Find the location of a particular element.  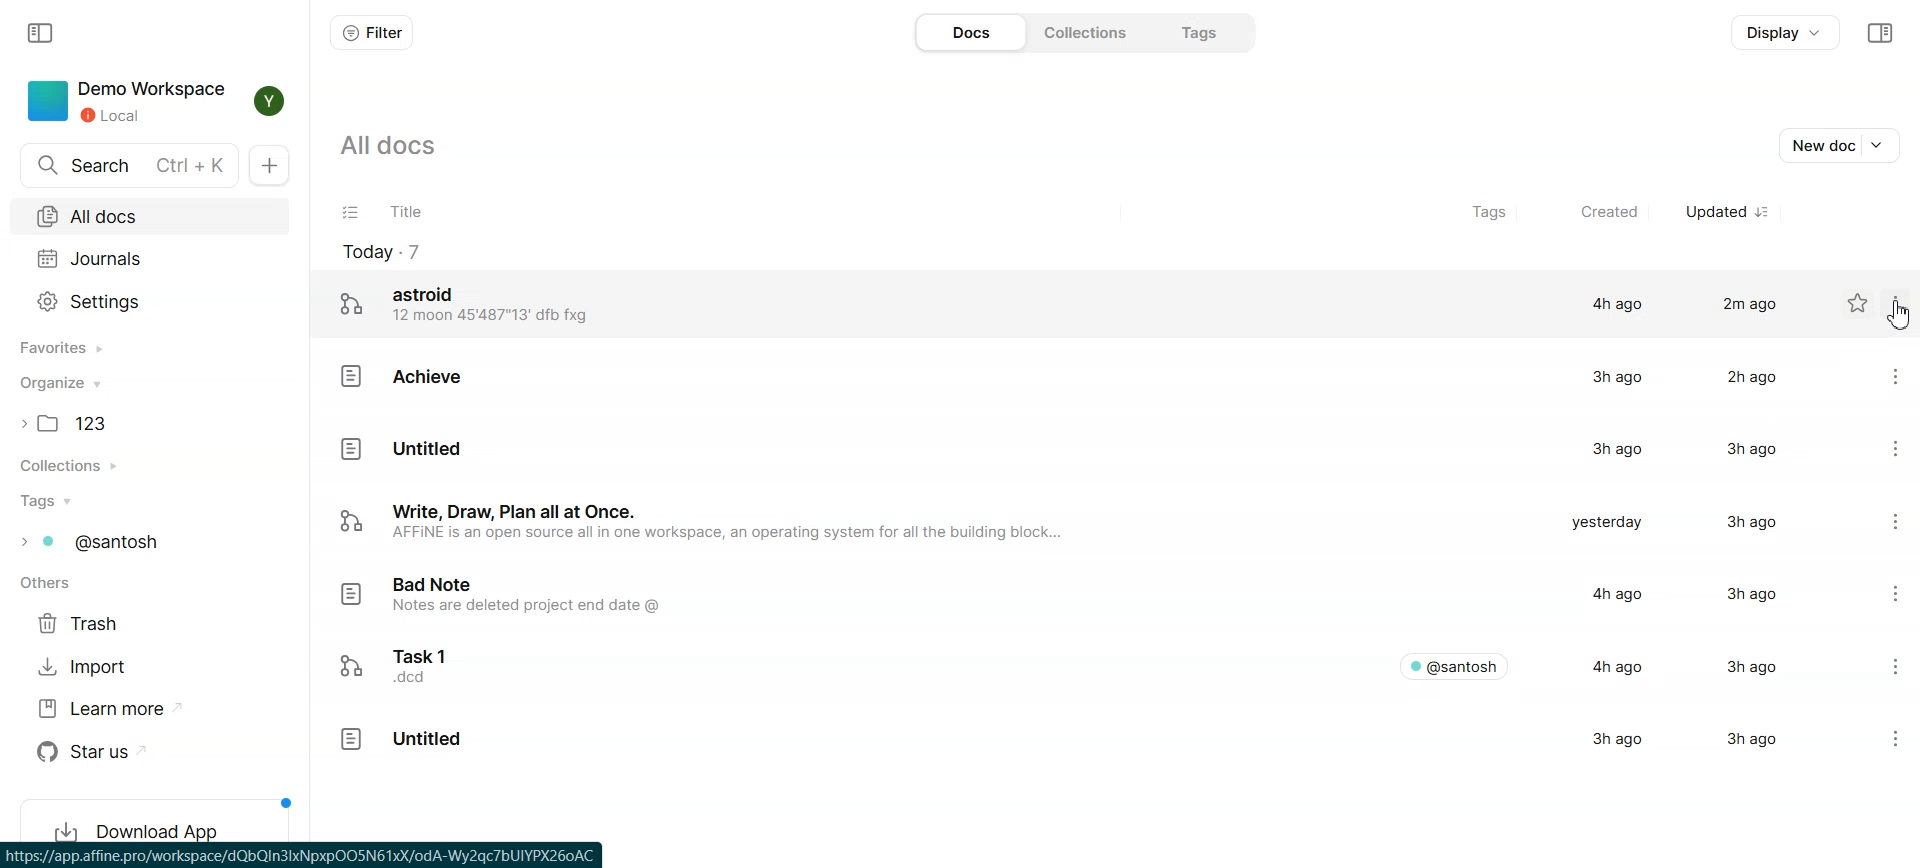

Collection is located at coordinates (150, 466).